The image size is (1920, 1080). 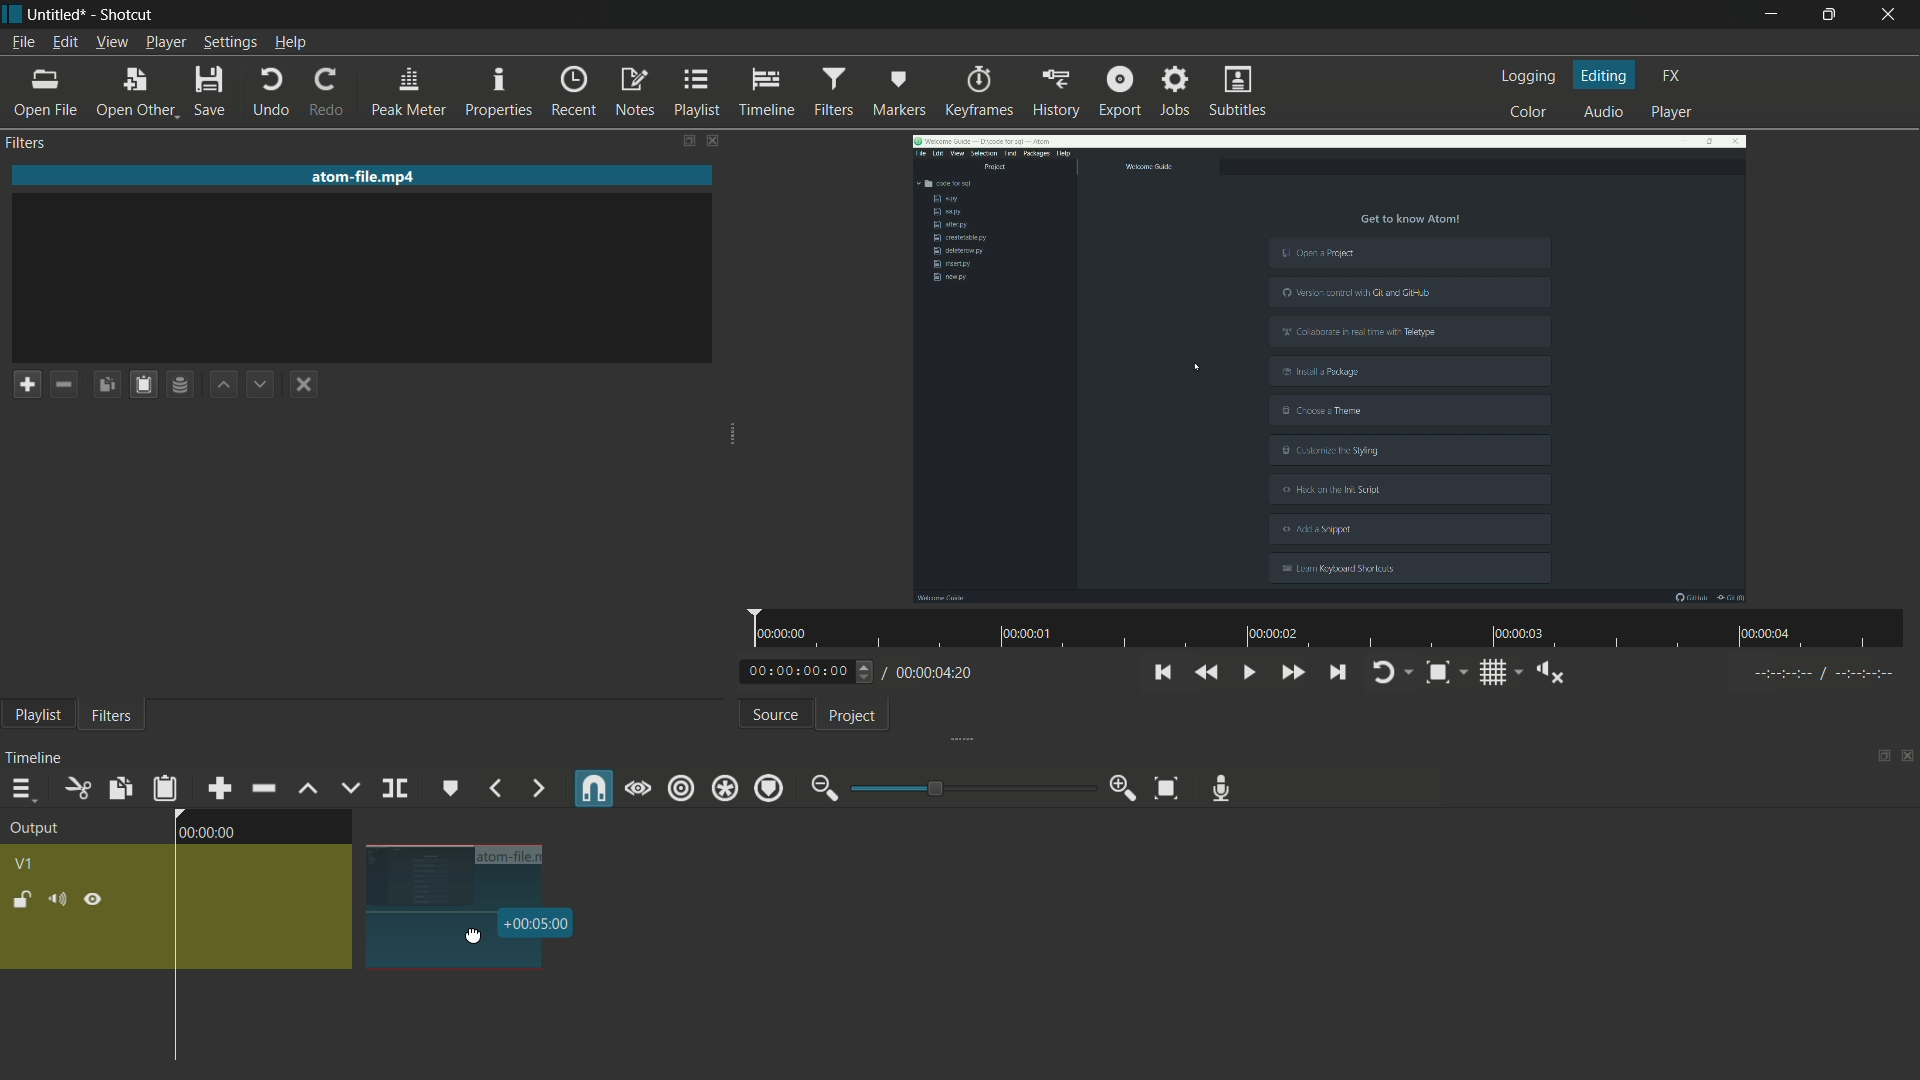 What do you see at coordinates (938, 675) in the screenshot?
I see `total time` at bounding box center [938, 675].